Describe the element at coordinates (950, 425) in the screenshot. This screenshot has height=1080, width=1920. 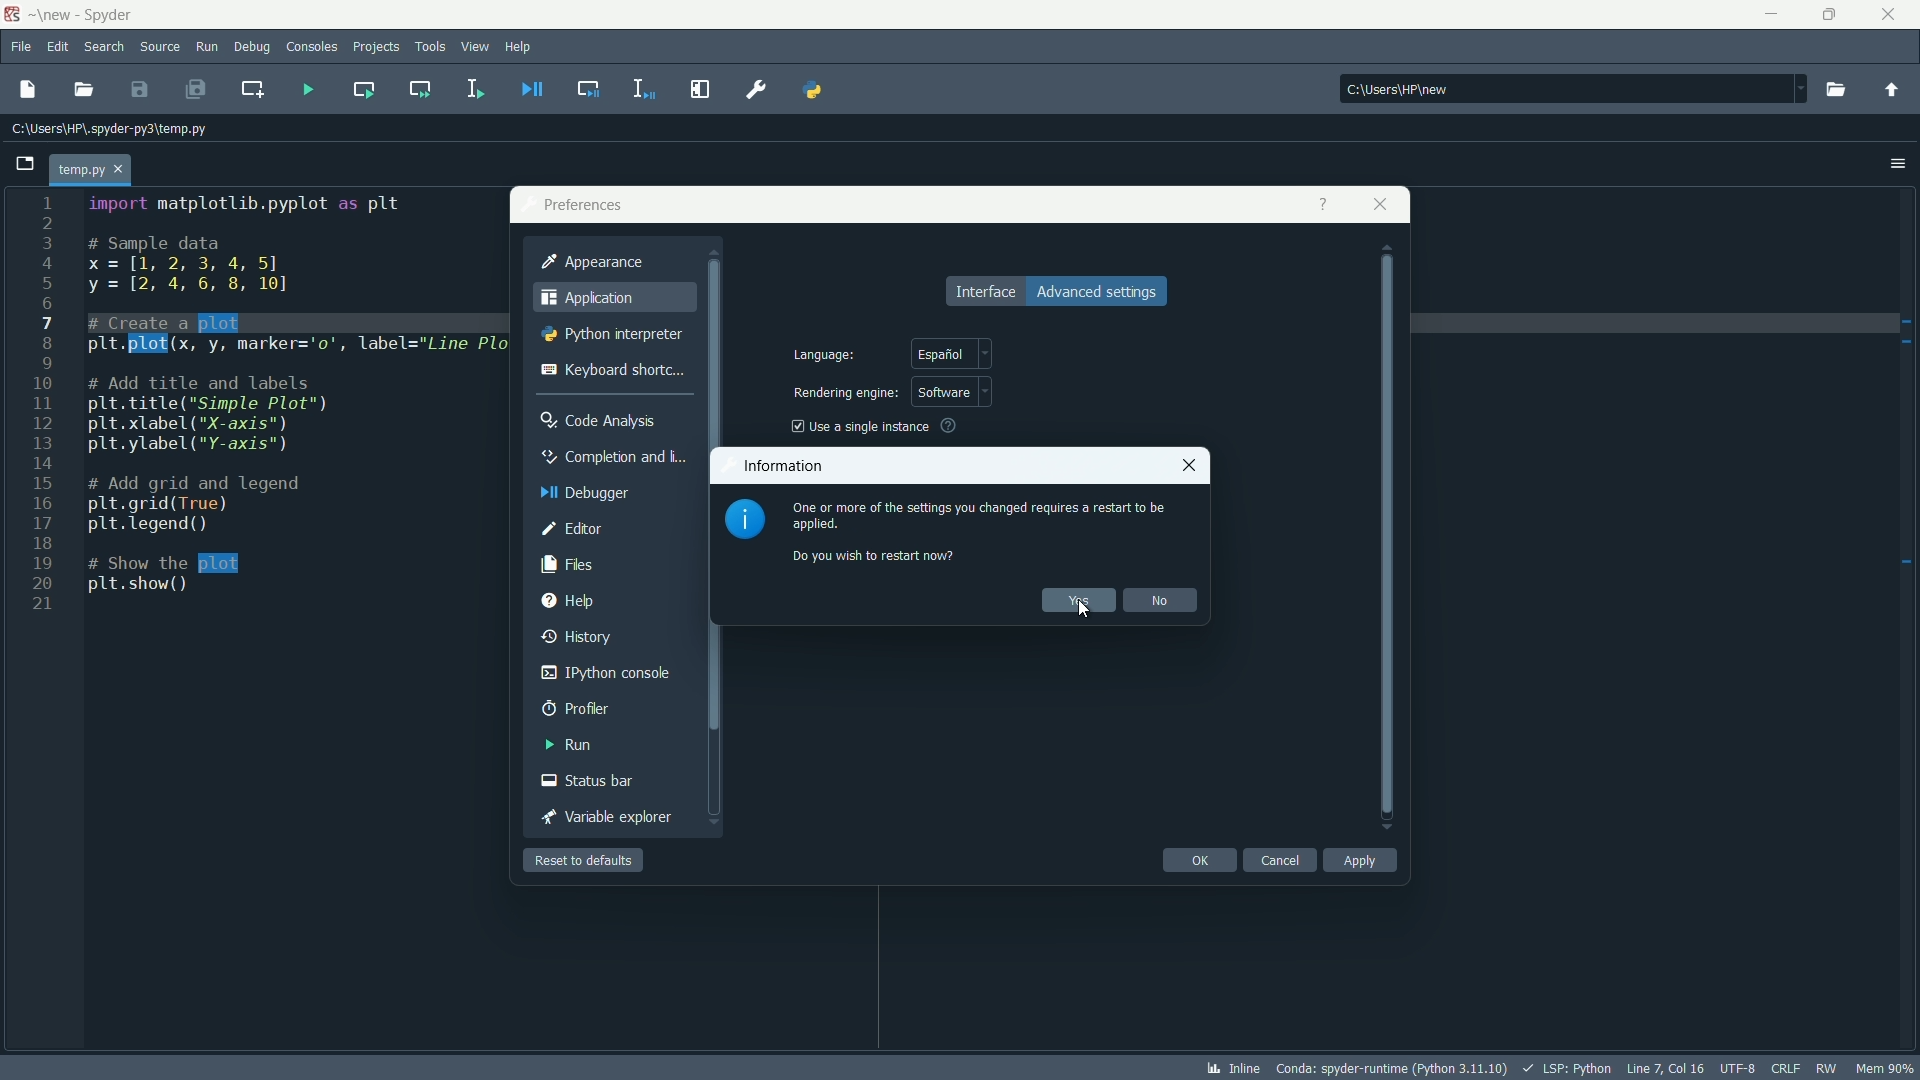
I see `see more info` at that location.